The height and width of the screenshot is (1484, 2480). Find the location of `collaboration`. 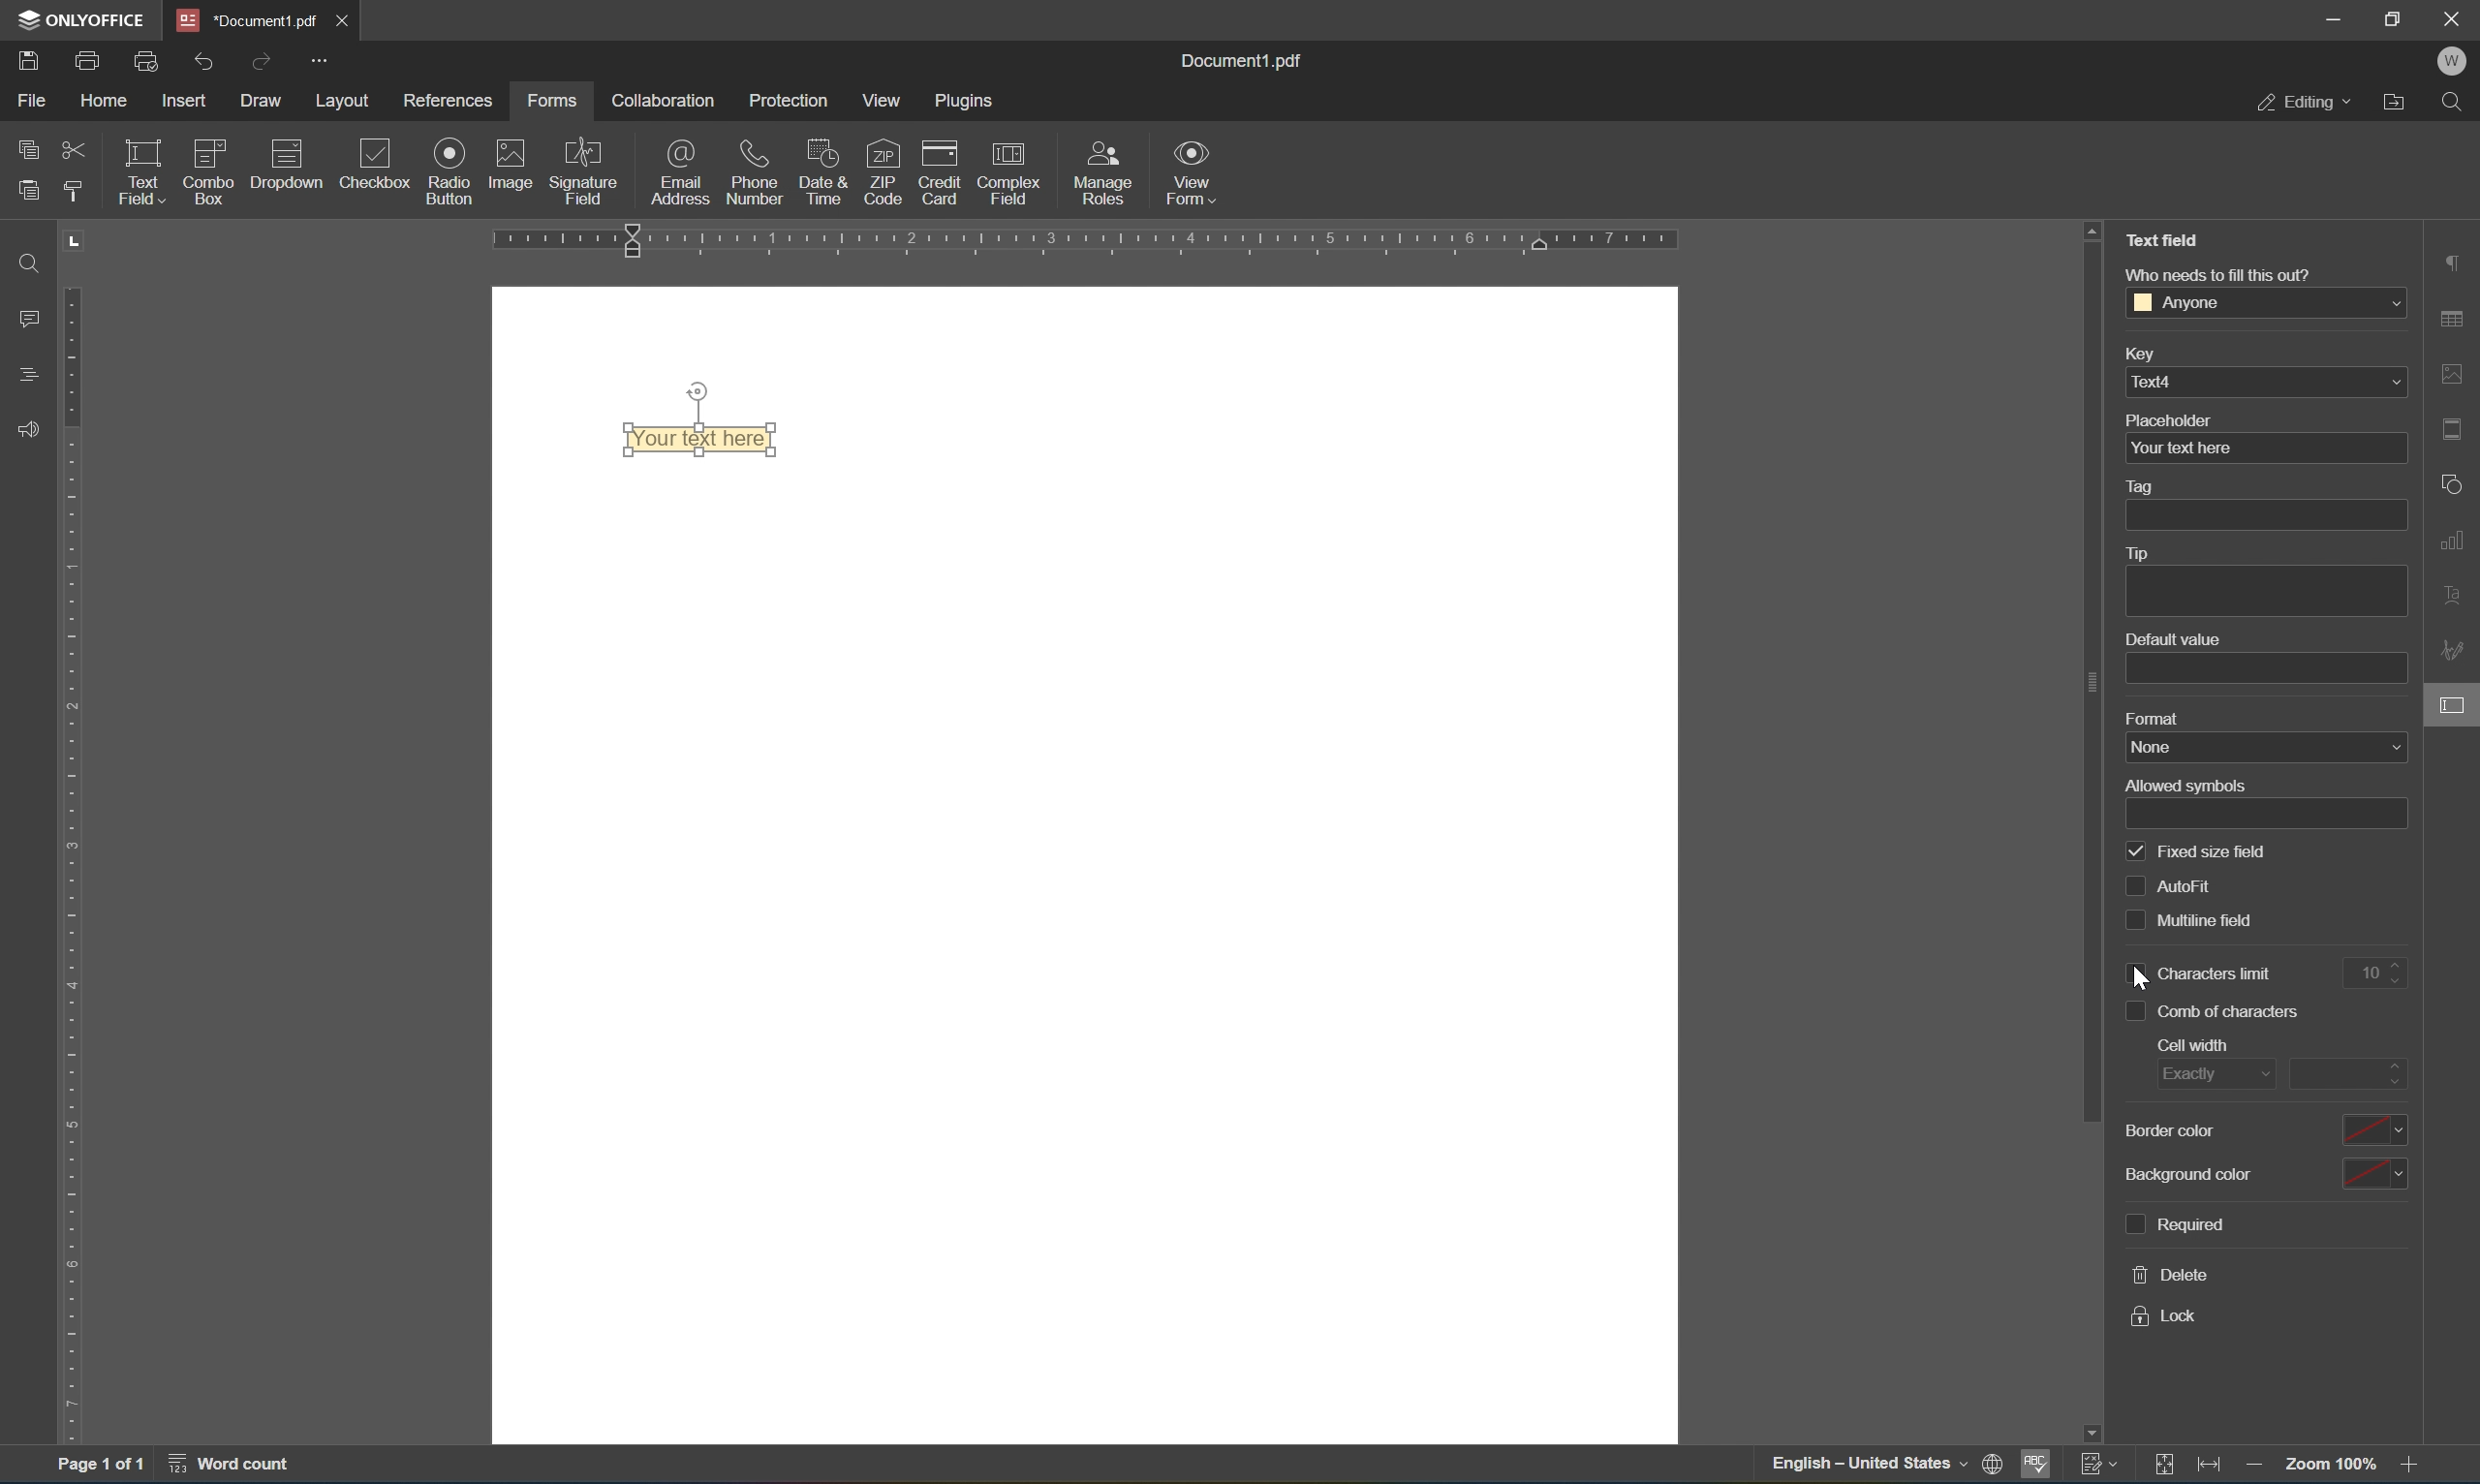

collaboration is located at coordinates (666, 101).